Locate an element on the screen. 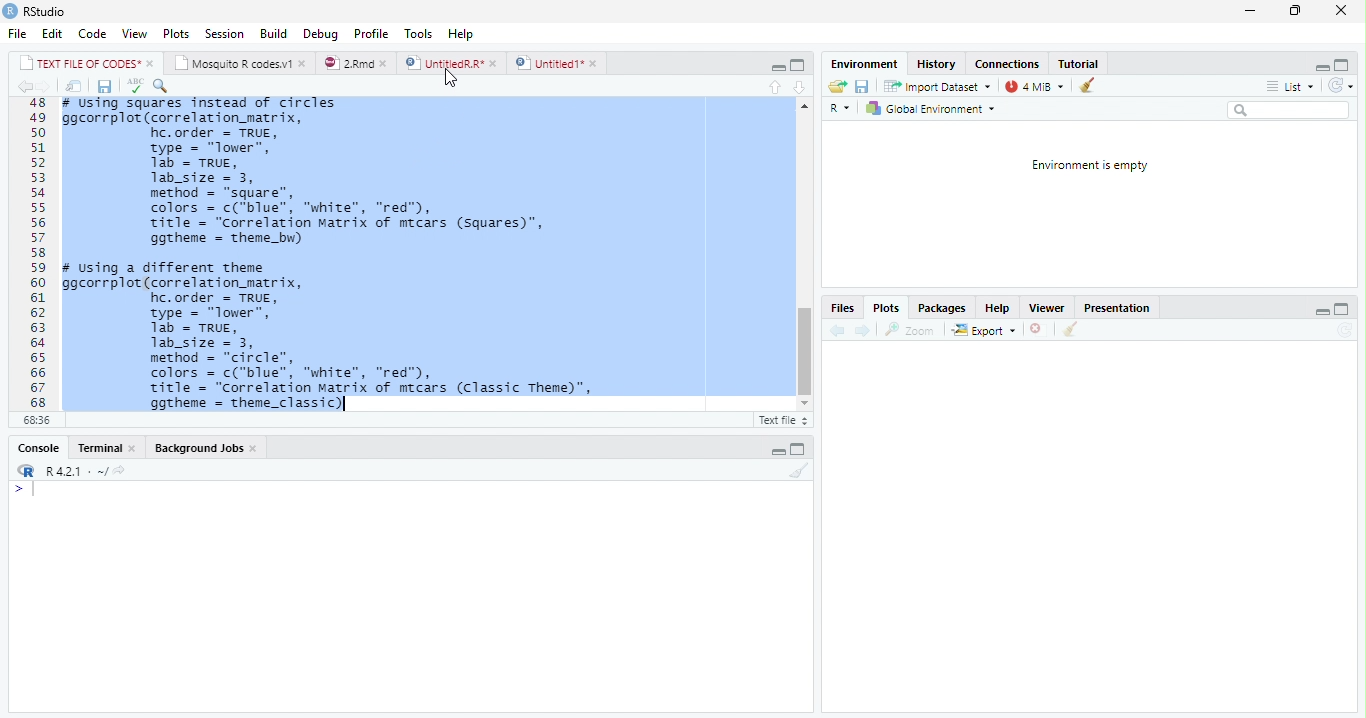  refresh is located at coordinates (1347, 87).